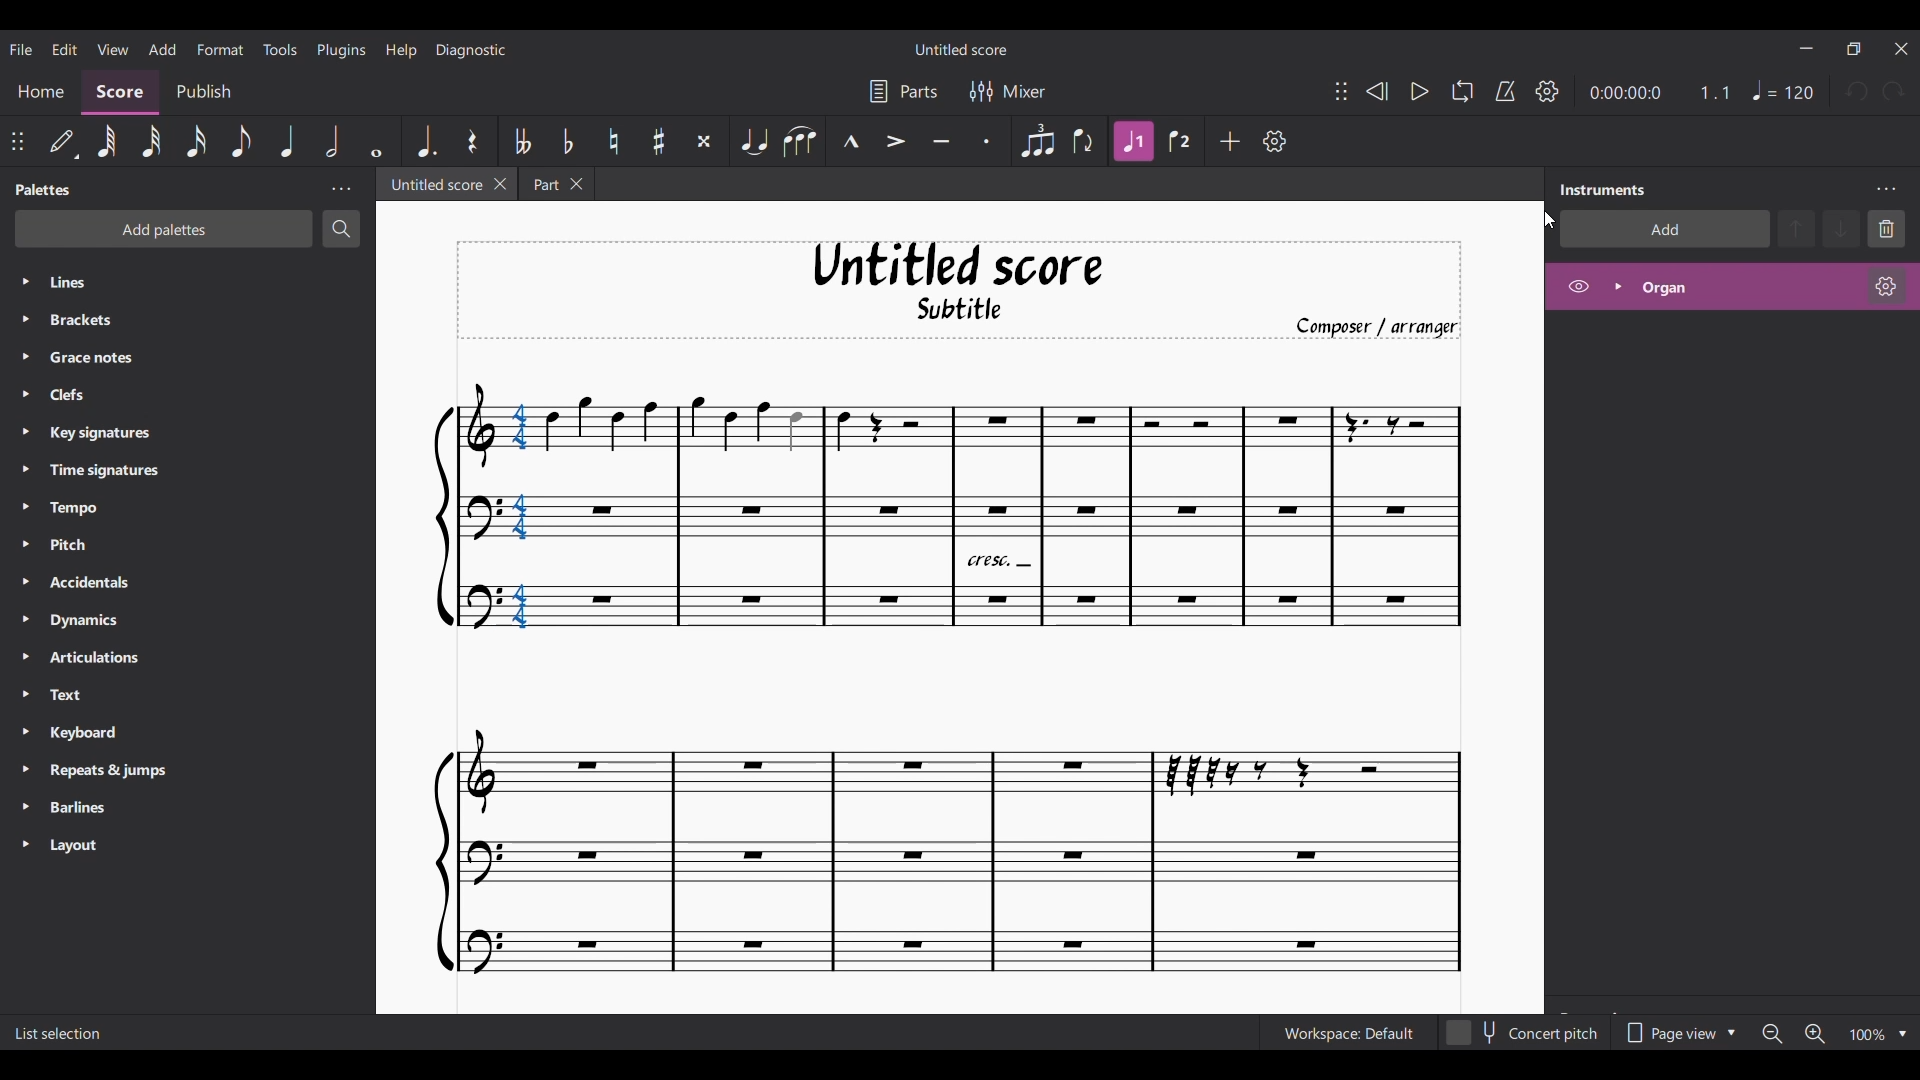  What do you see at coordinates (1886, 229) in the screenshot?
I see `Delete` at bounding box center [1886, 229].